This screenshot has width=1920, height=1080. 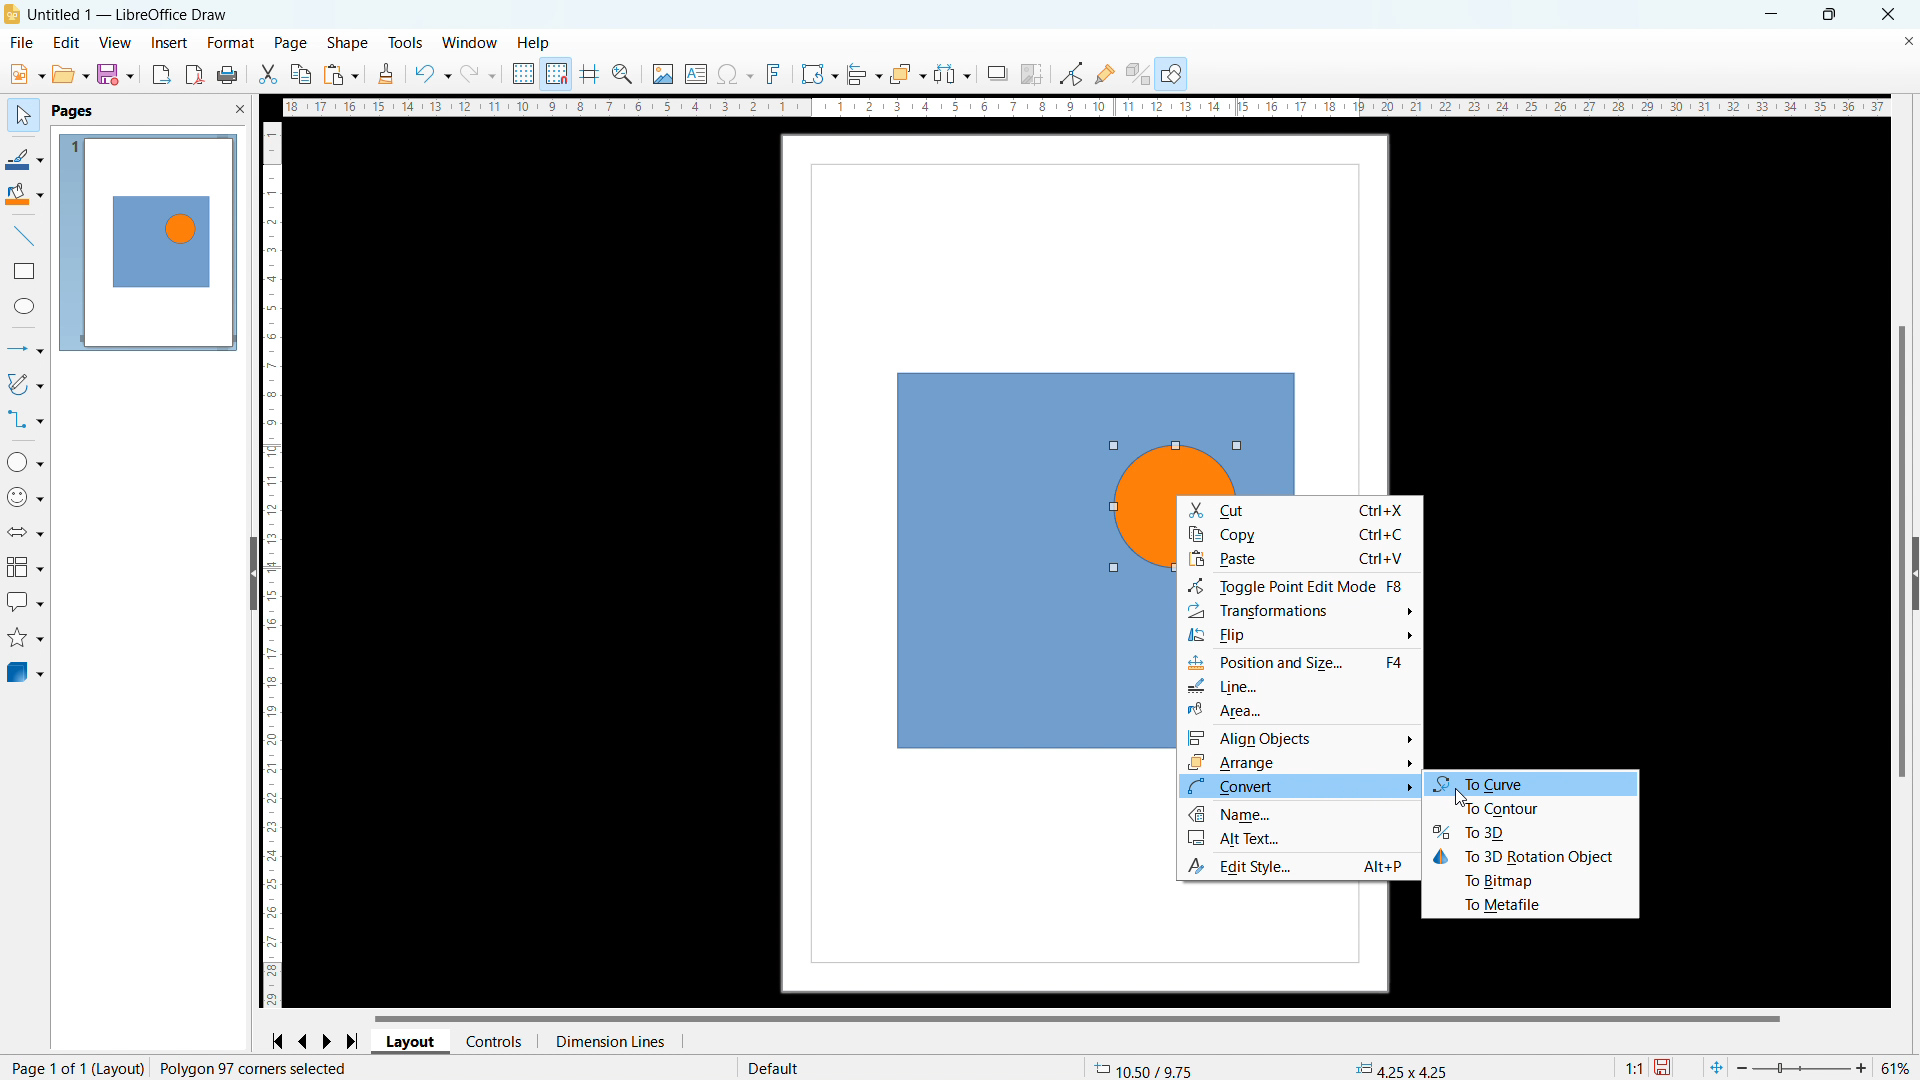 I want to click on redo, so click(x=477, y=72).